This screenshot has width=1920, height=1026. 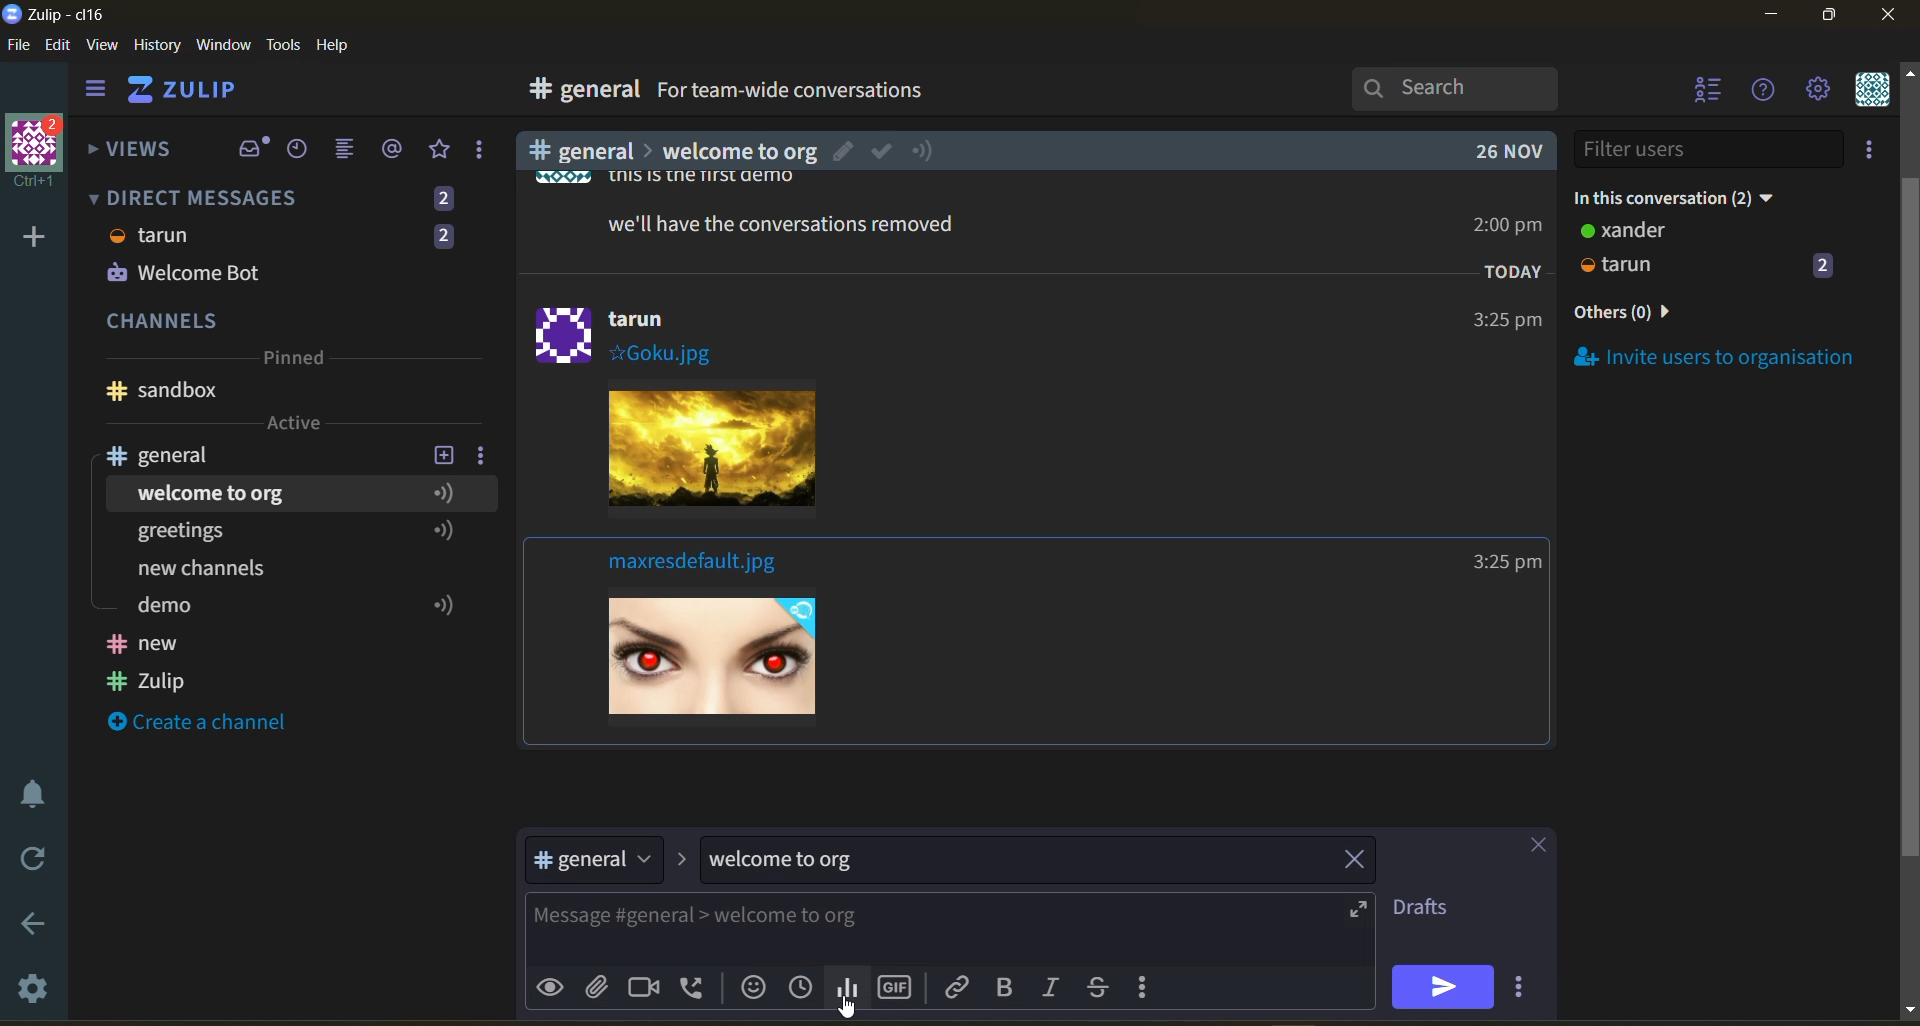 I want to click on , so click(x=767, y=222).